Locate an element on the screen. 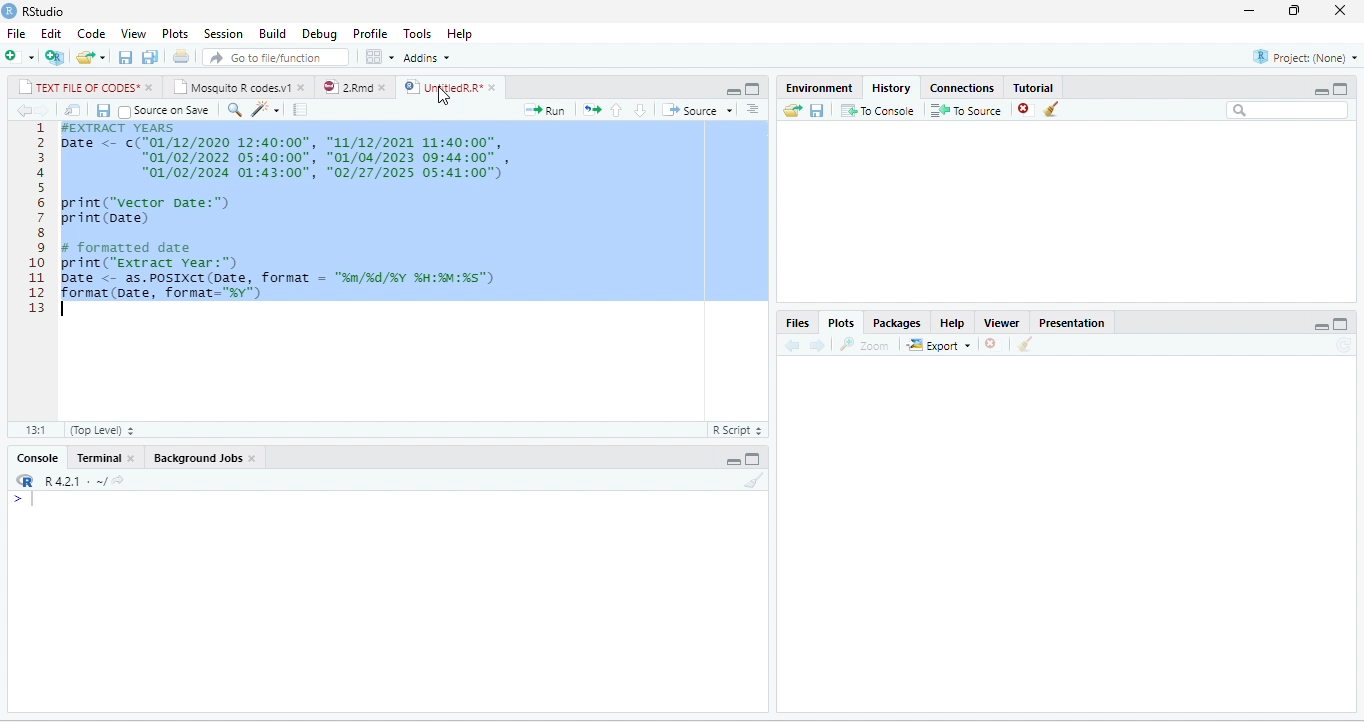 This screenshot has height=722, width=1364. code tools is located at coordinates (265, 109).